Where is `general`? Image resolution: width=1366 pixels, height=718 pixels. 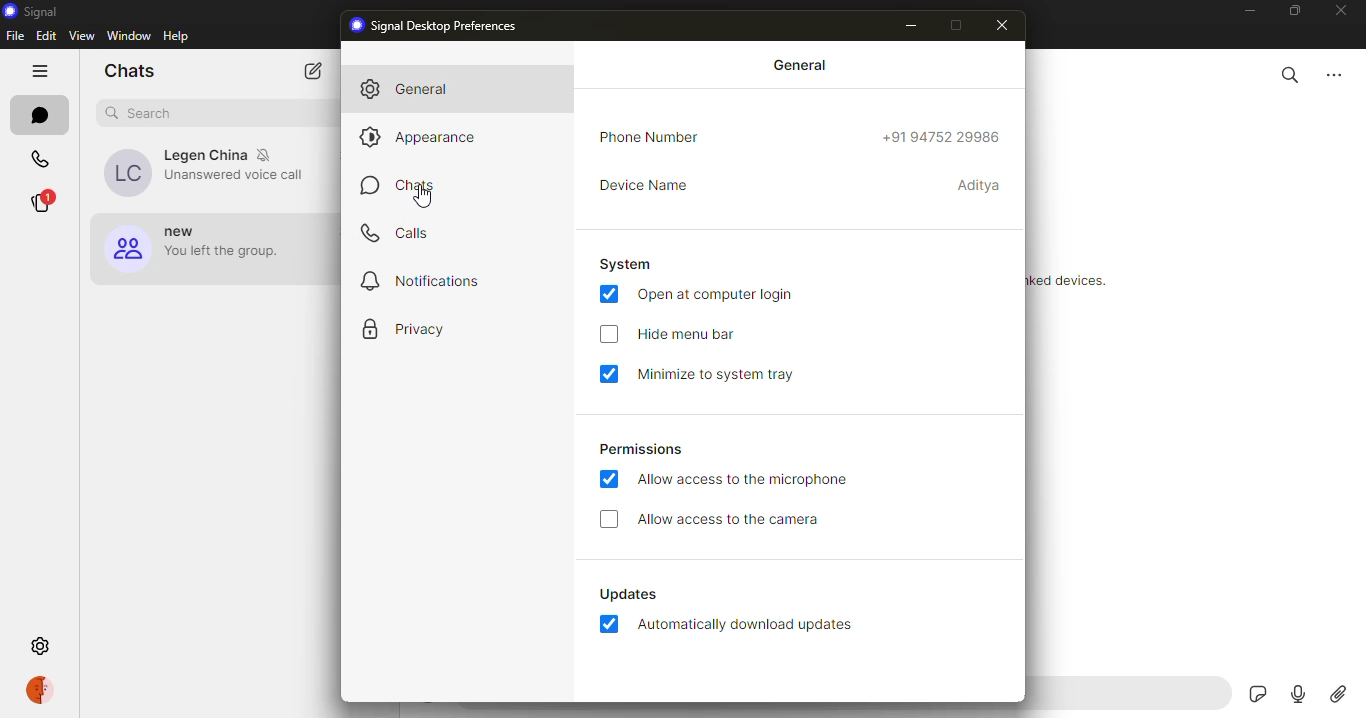
general is located at coordinates (428, 88).